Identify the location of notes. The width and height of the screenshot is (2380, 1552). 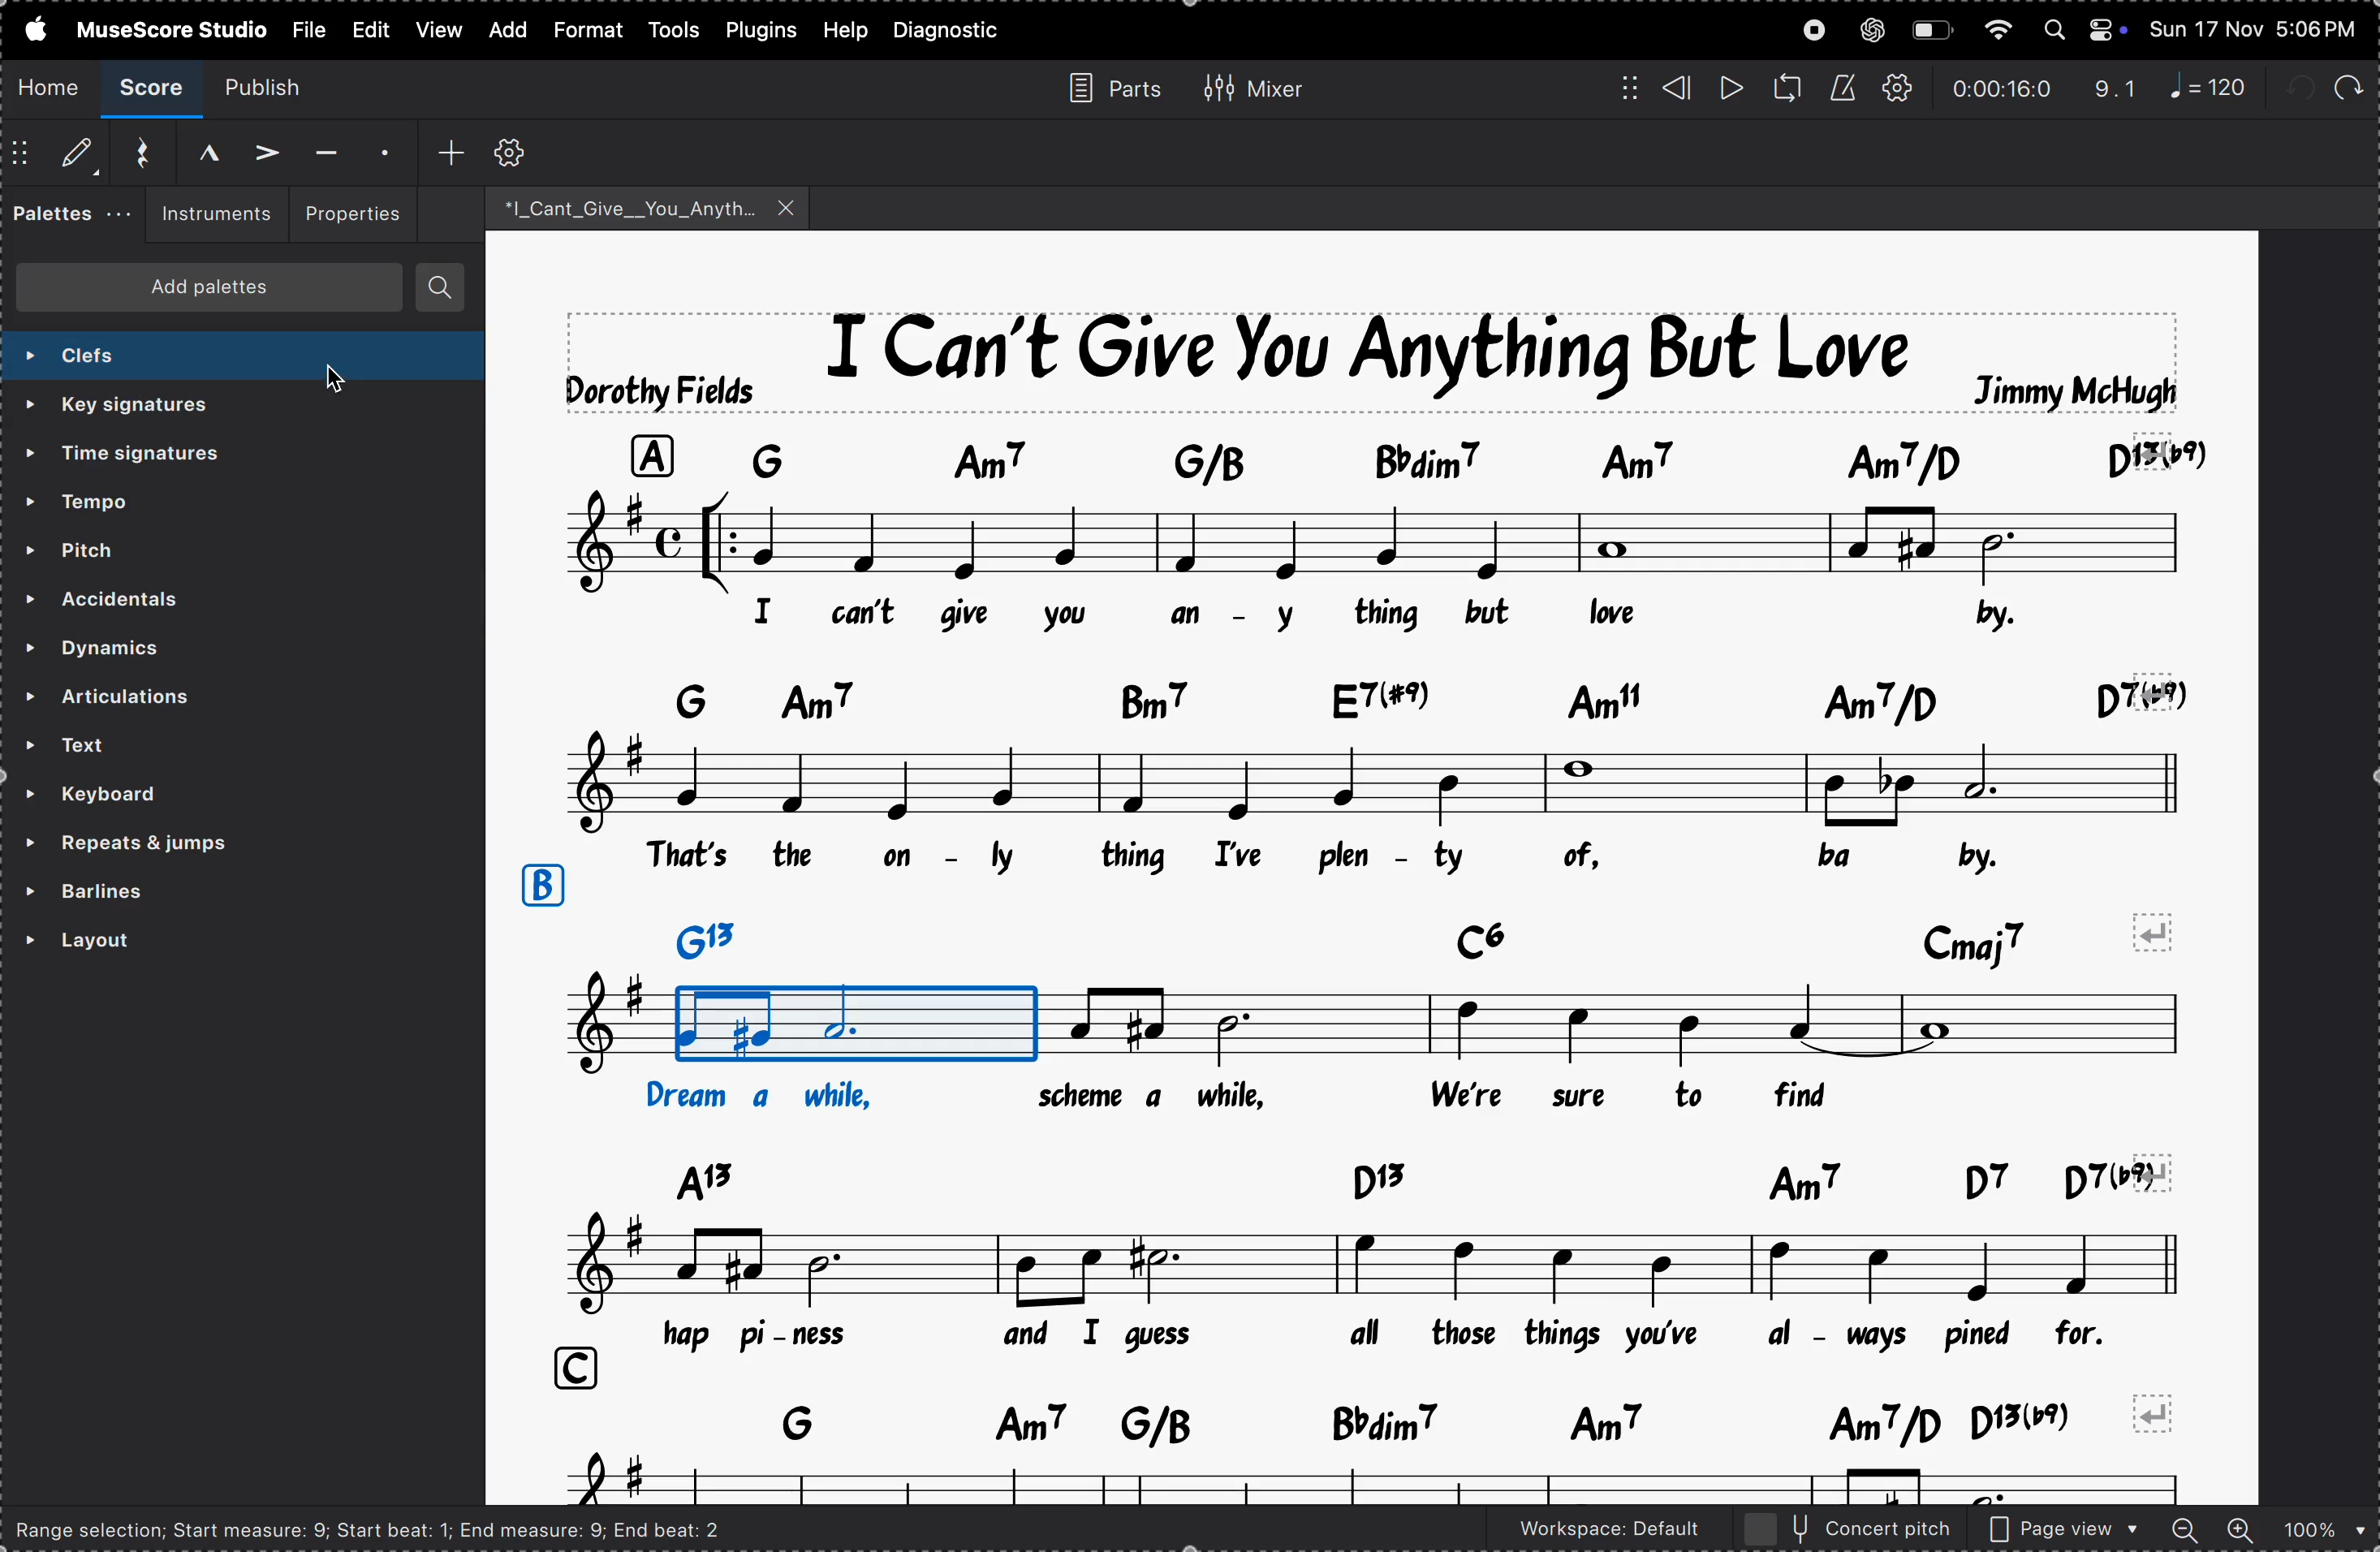
(1378, 780).